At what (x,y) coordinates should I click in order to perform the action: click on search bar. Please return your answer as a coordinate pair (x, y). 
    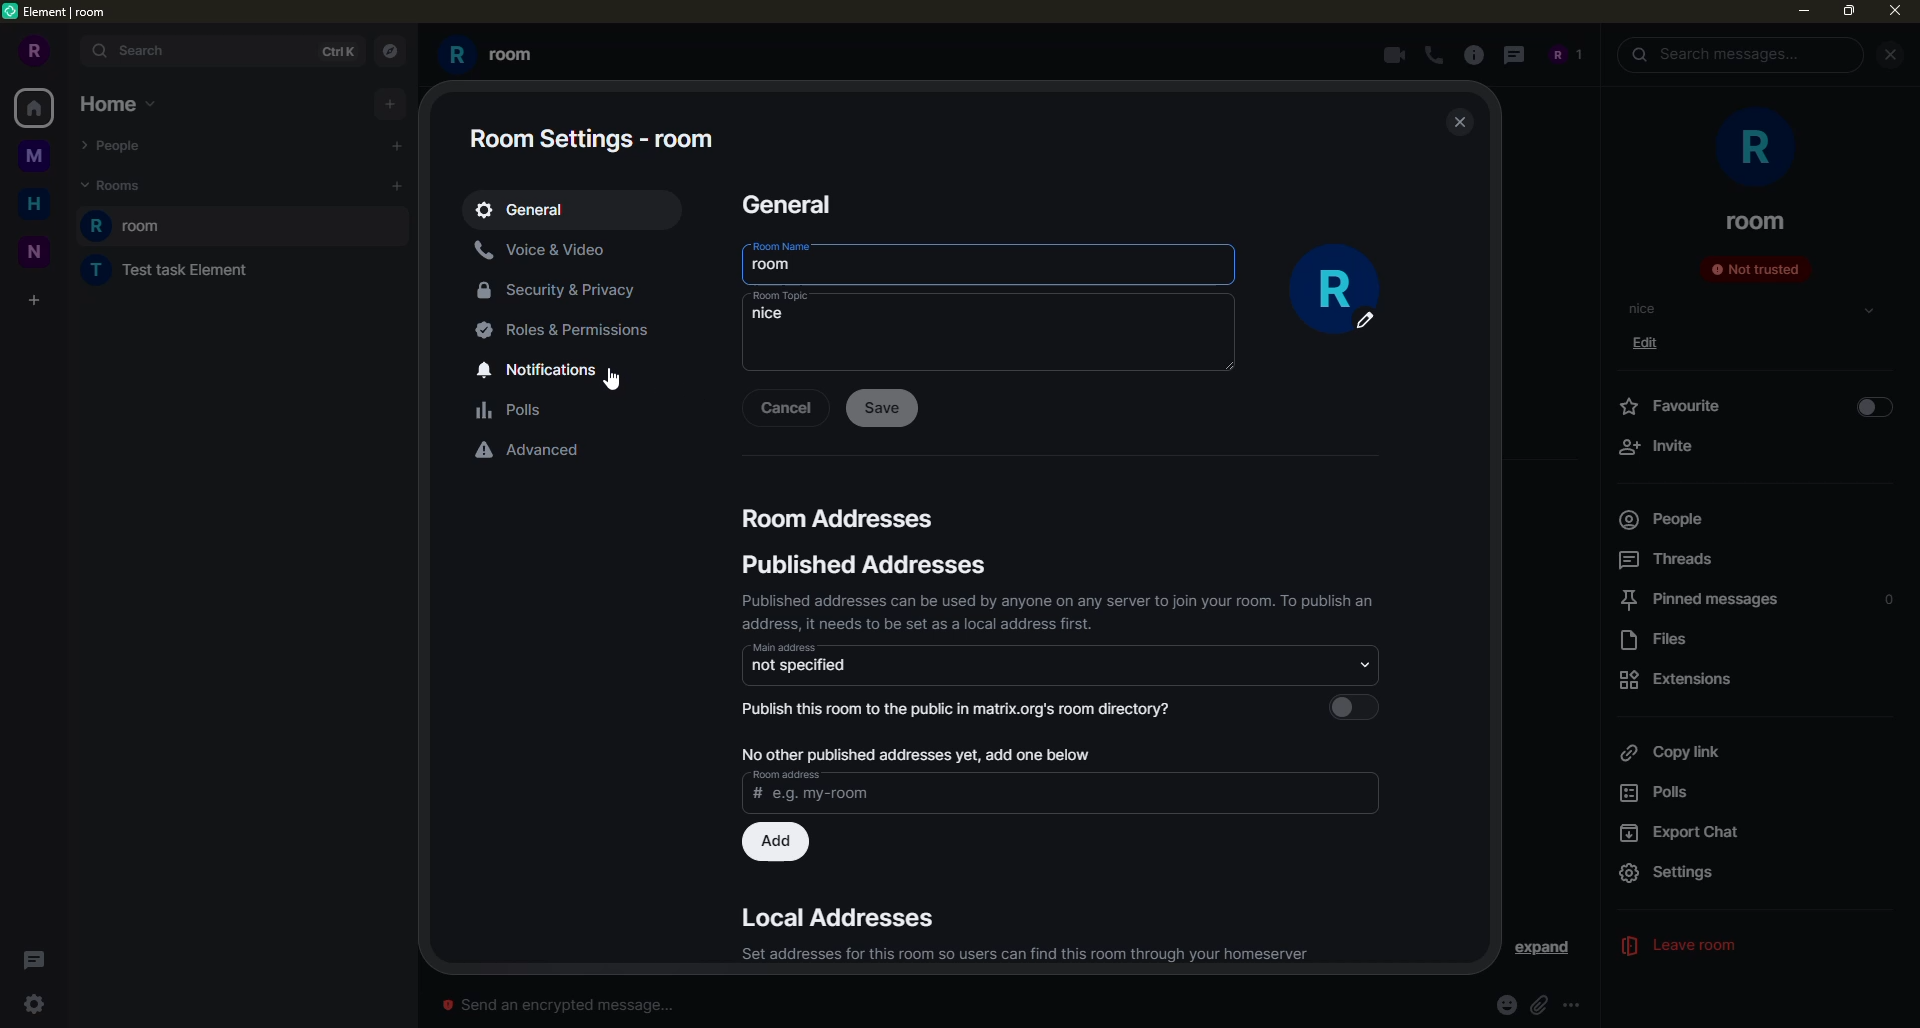
    Looking at the image, I should click on (221, 51).